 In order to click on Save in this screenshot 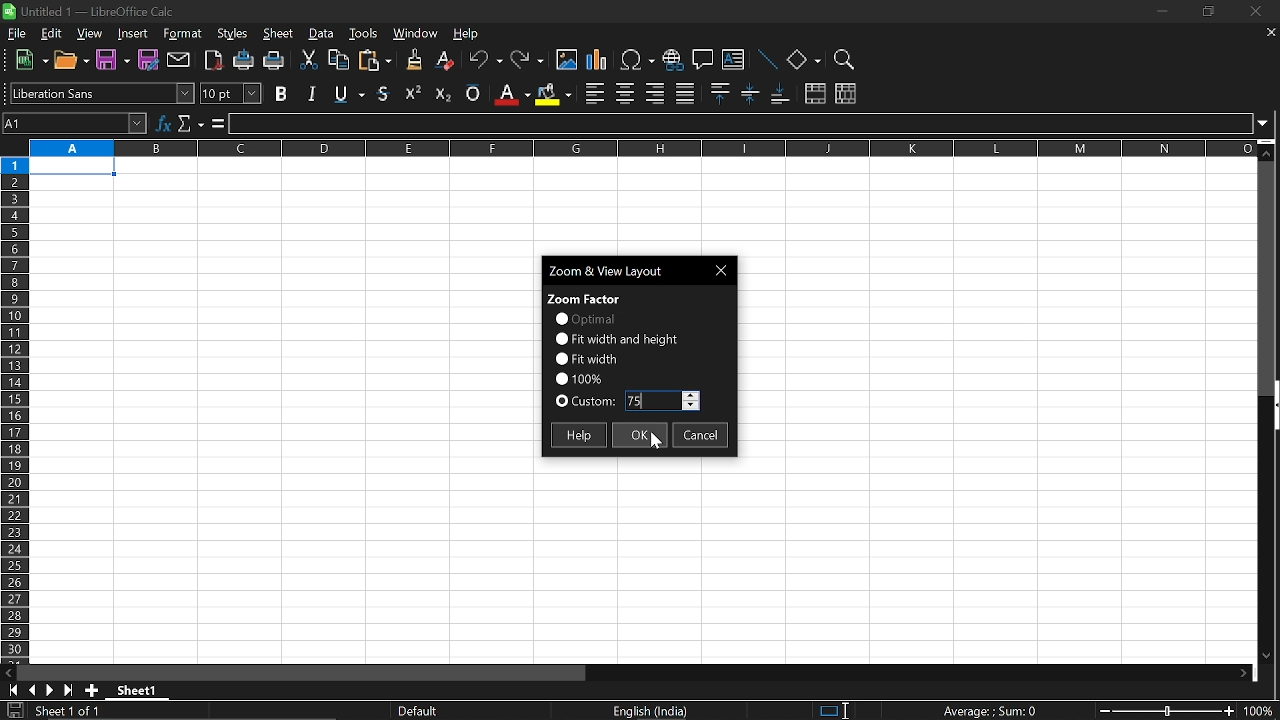, I will do `click(111, 61)`.